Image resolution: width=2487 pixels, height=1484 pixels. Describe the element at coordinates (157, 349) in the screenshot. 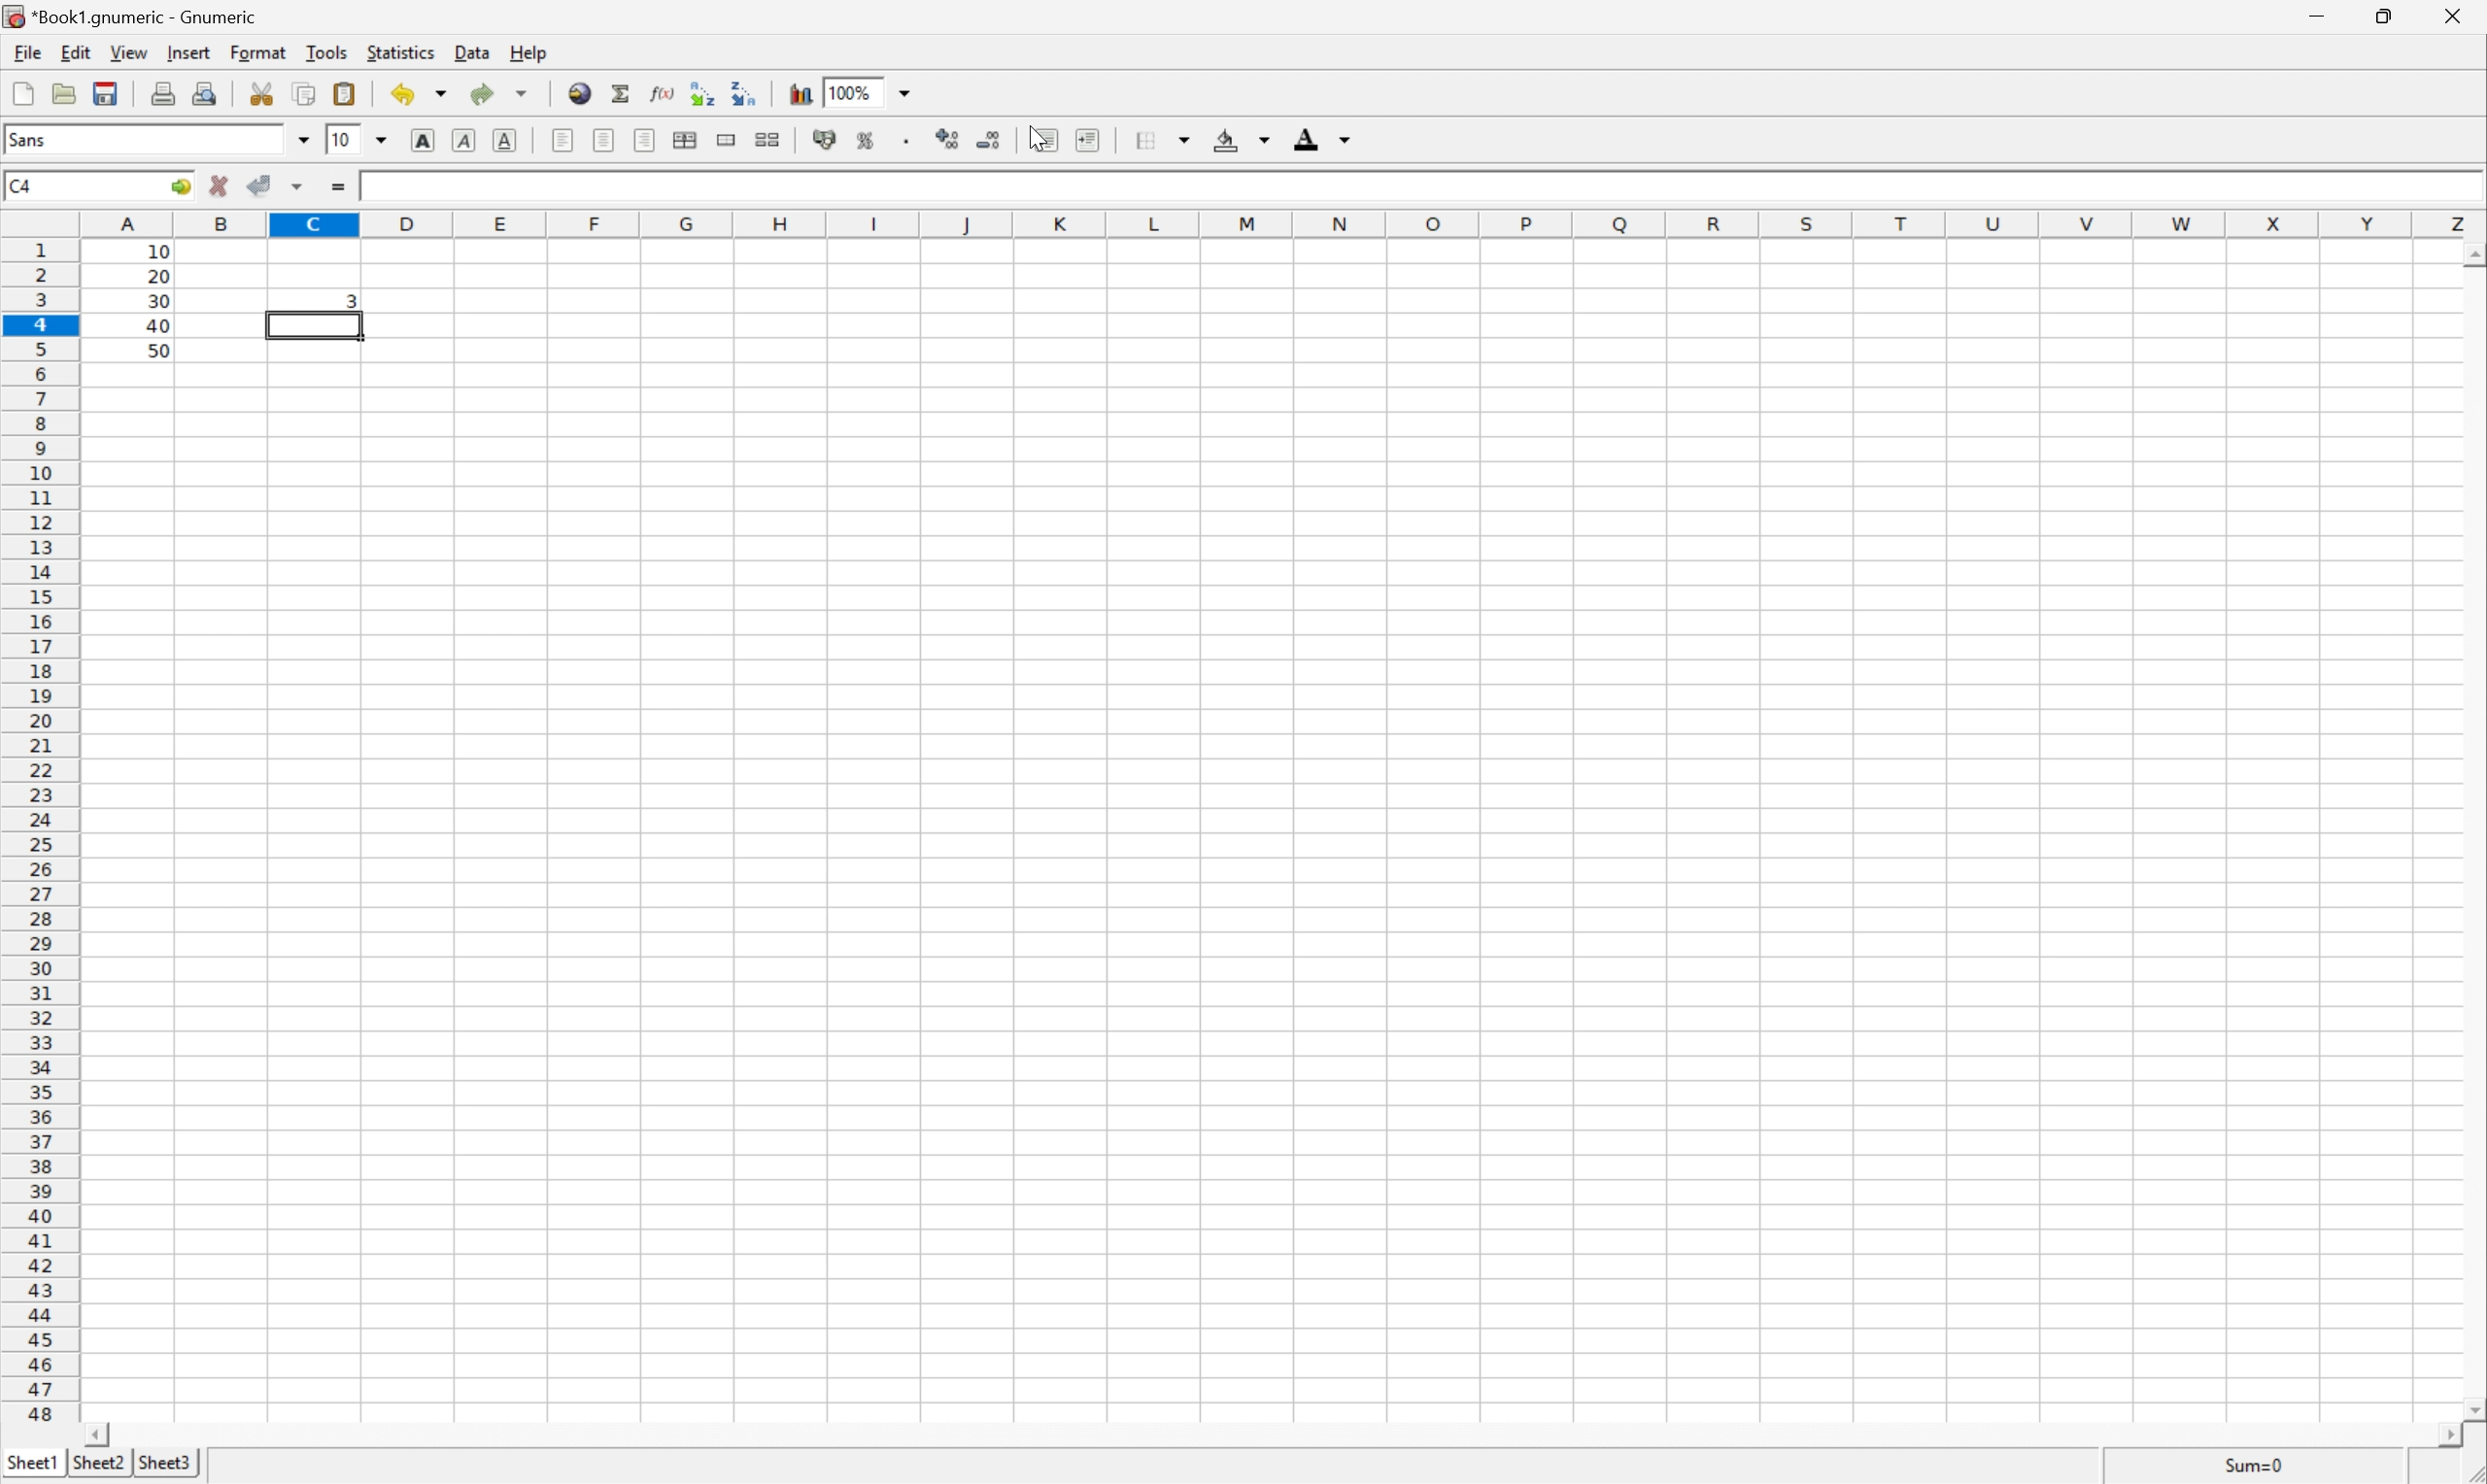

I see `50` at that location.